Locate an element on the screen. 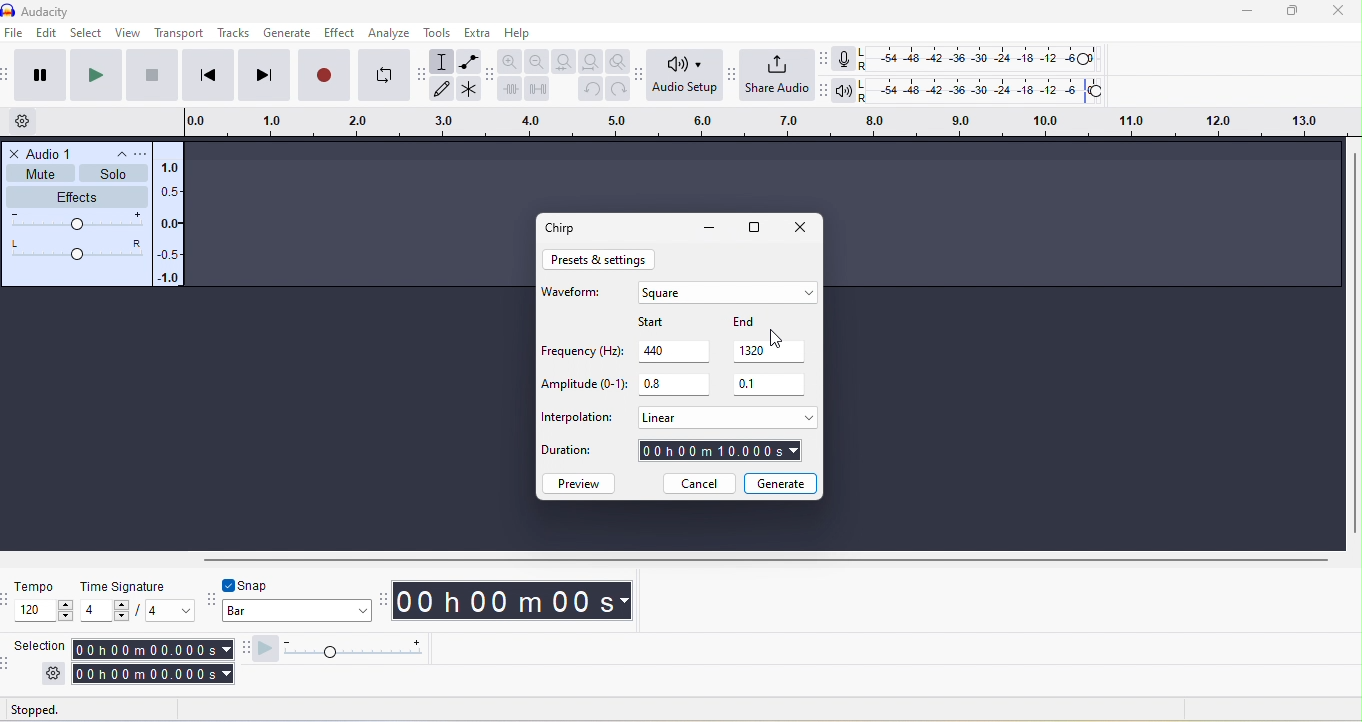 The height and width of the screenshot is (722, 1362). multi tool is located at coordinates (470, 89).